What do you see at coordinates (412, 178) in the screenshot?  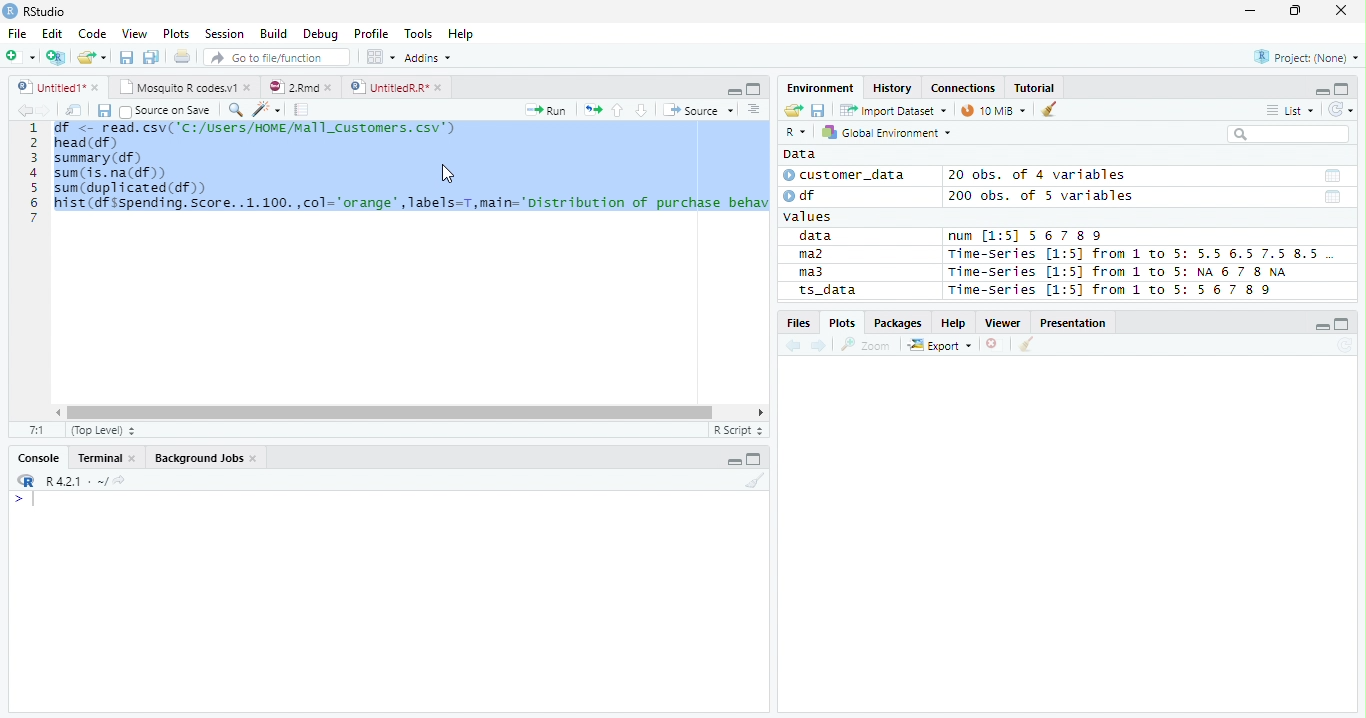 I see `SN <- read. csv( 'C1/USers/NINEMEl1_Custonrs. csv’)

head (df)

summary (df)

sum (is. na(df))

sum (duplicated (df)

hist (df sspending. Score. .1.100.,col="orange",Tabels=T,main="Distribution of purchase behav
|` at bounding box center [412, 178].